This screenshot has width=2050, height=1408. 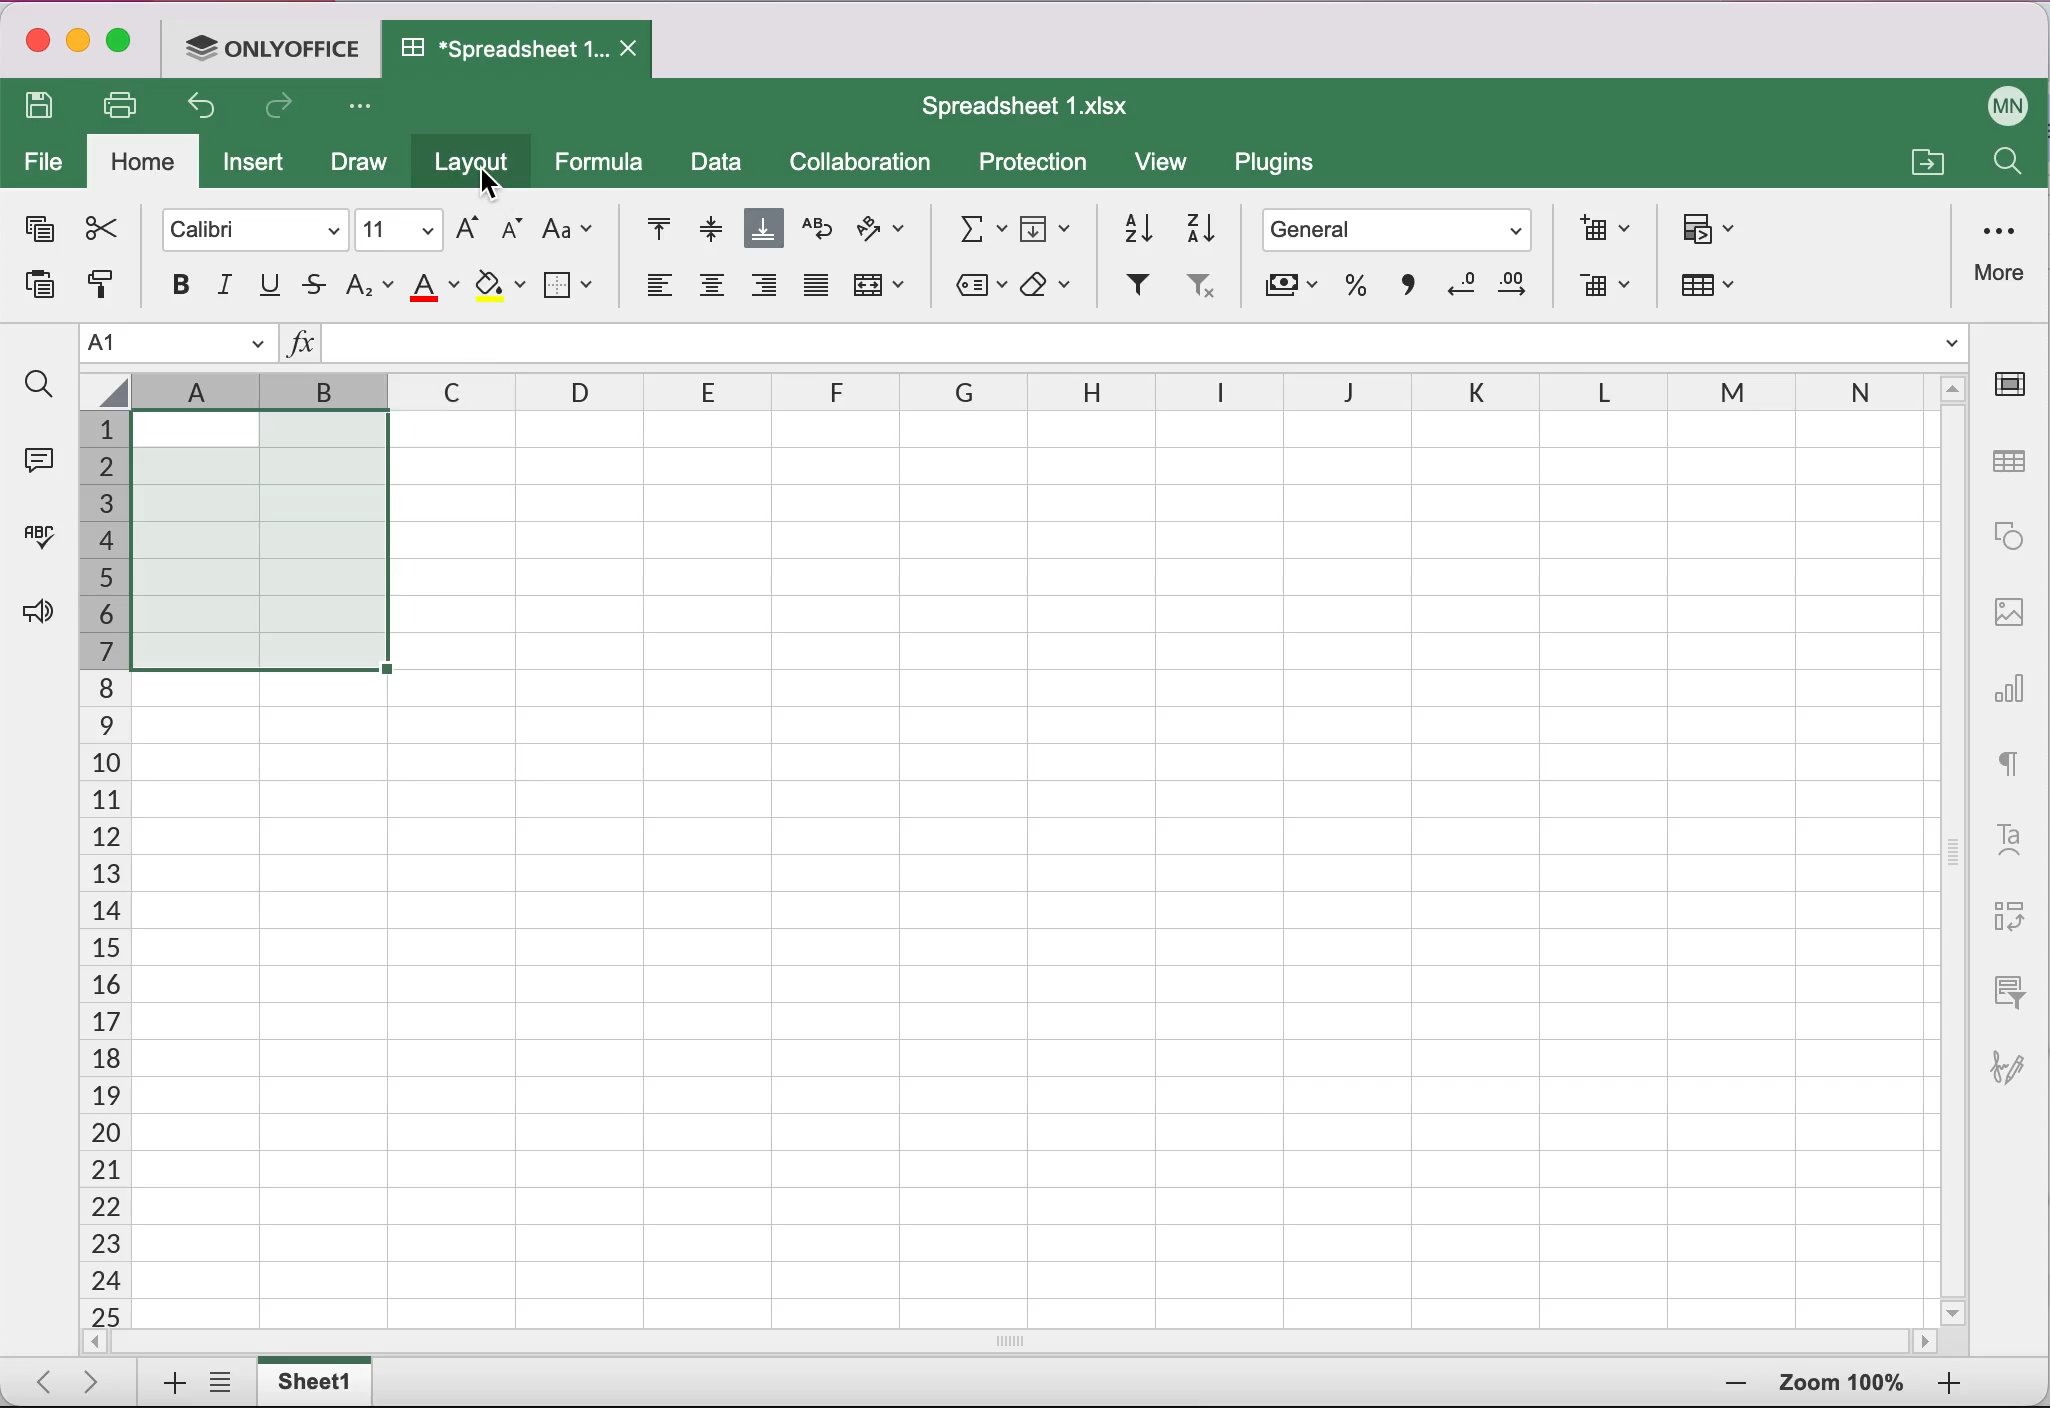 I want to click on align top, so click(x=647, y=230).